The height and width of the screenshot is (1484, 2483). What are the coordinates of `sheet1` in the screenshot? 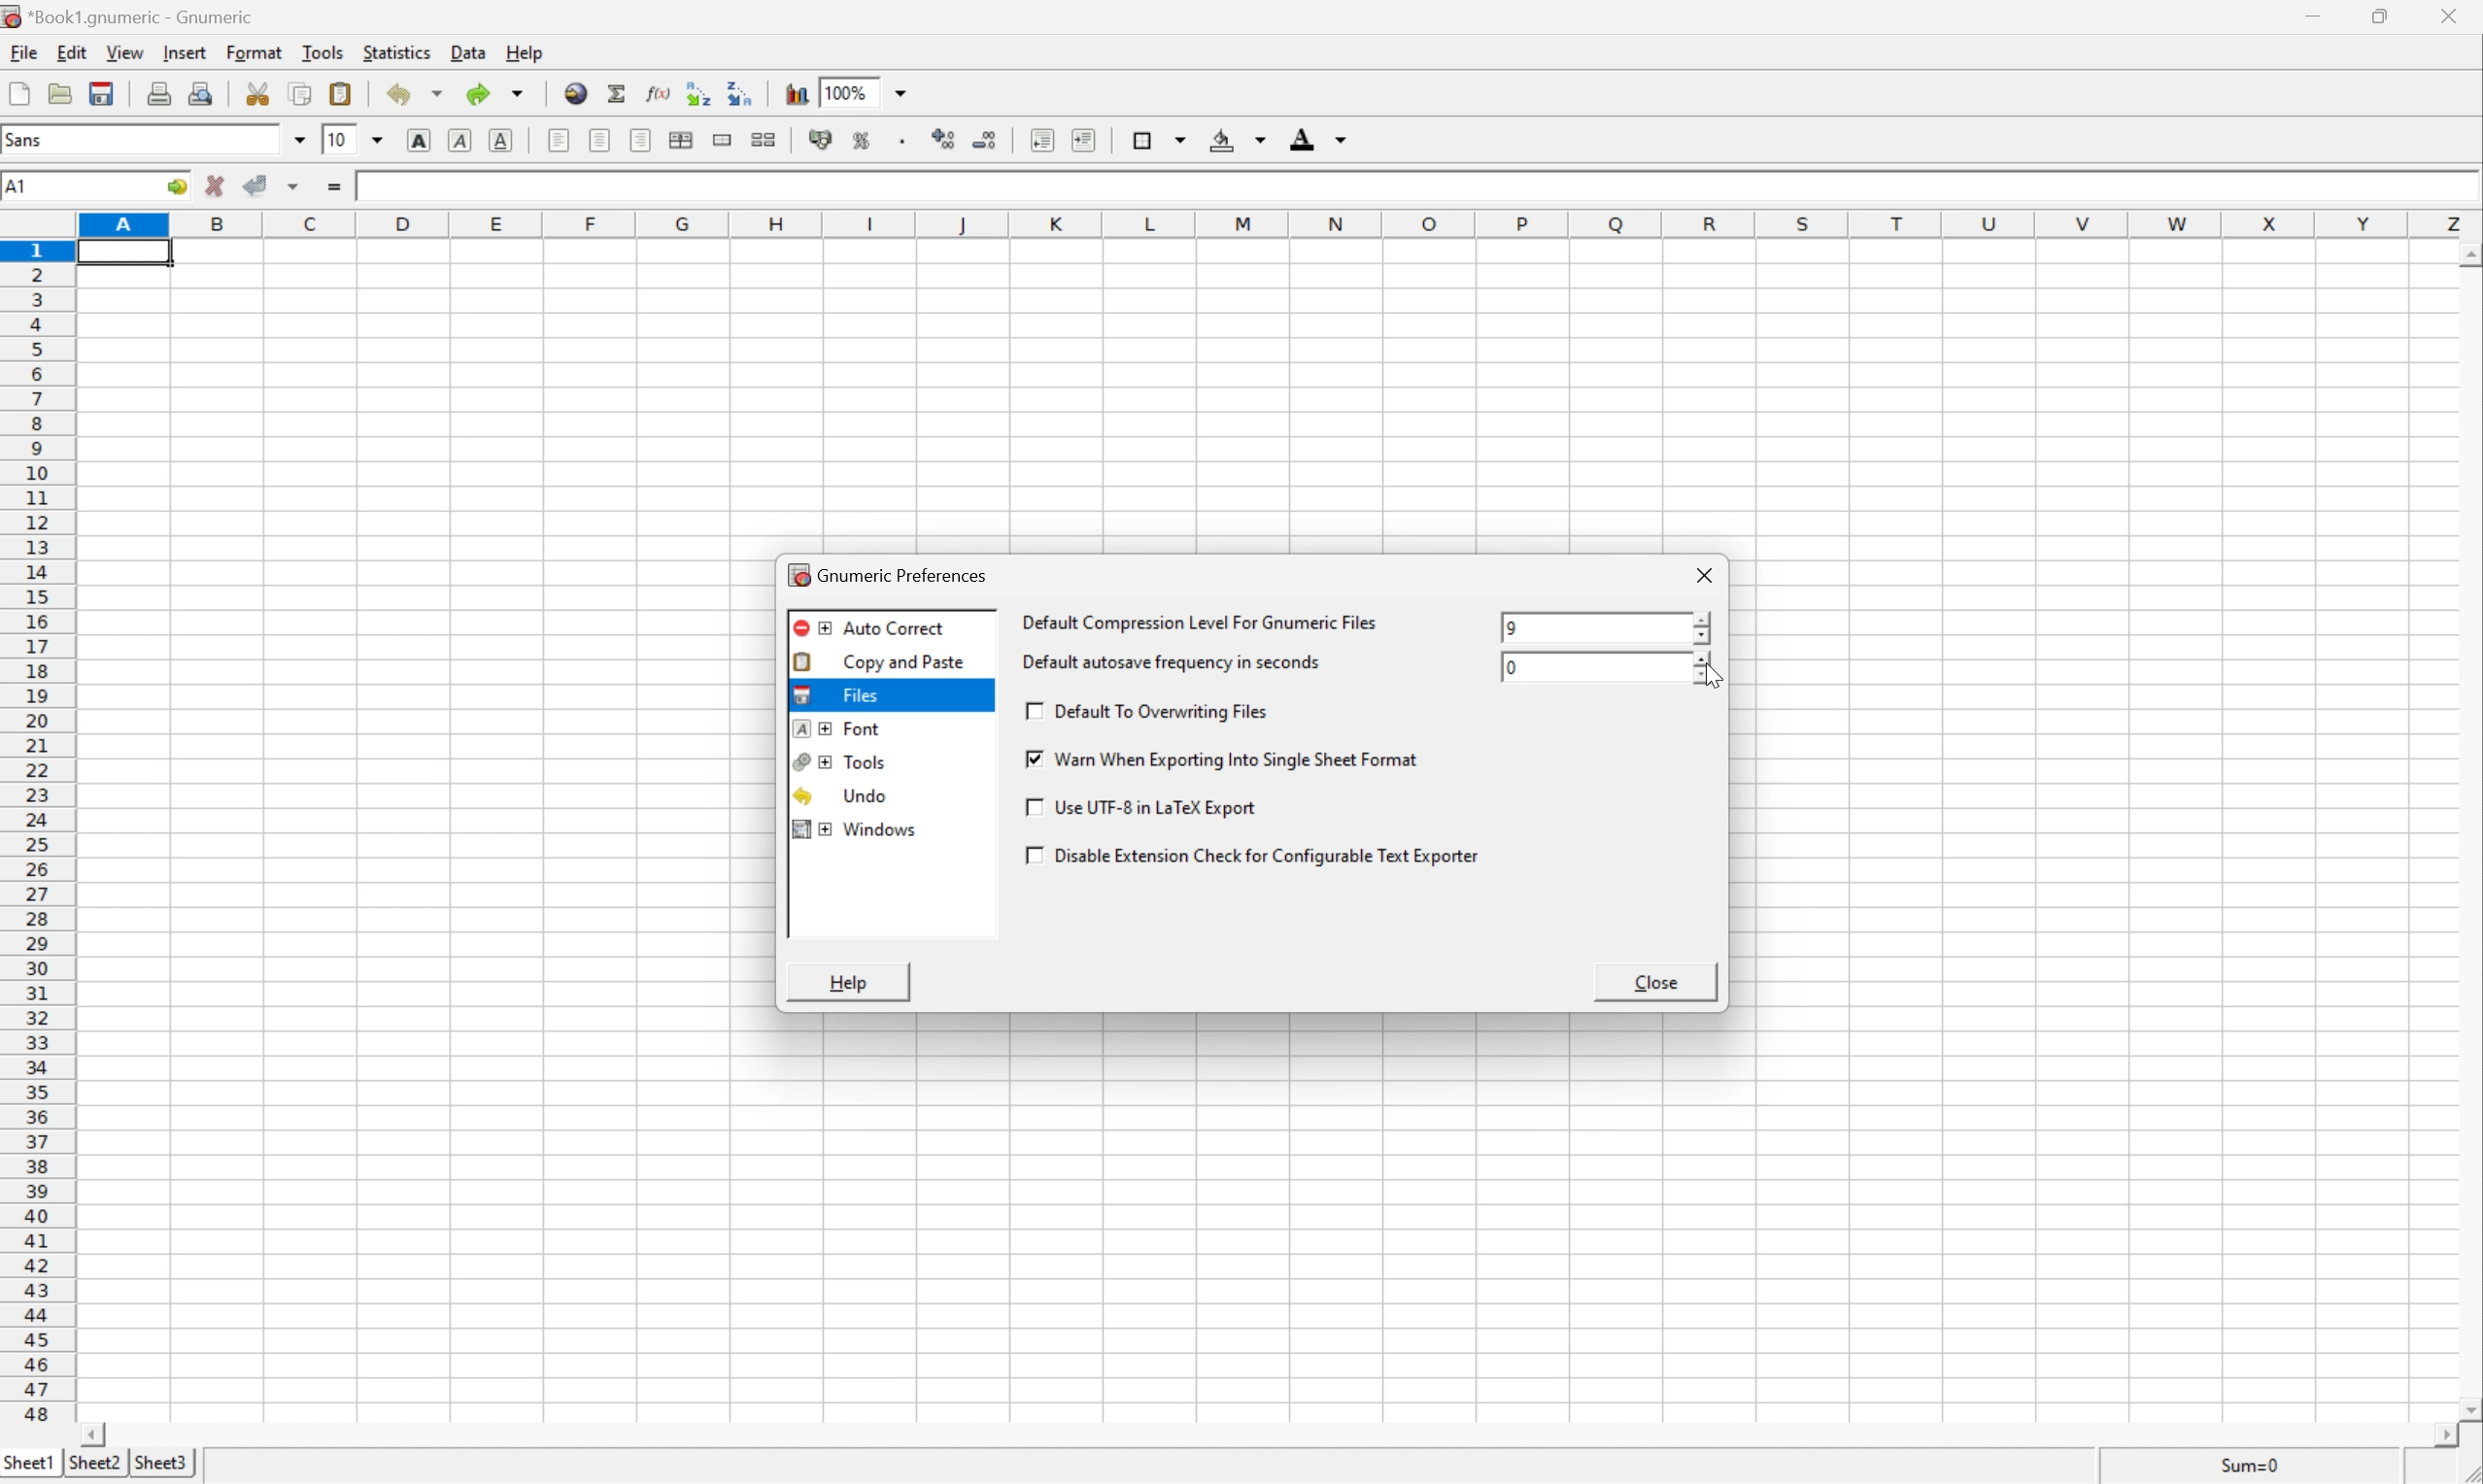 It's located at (29, 1466).